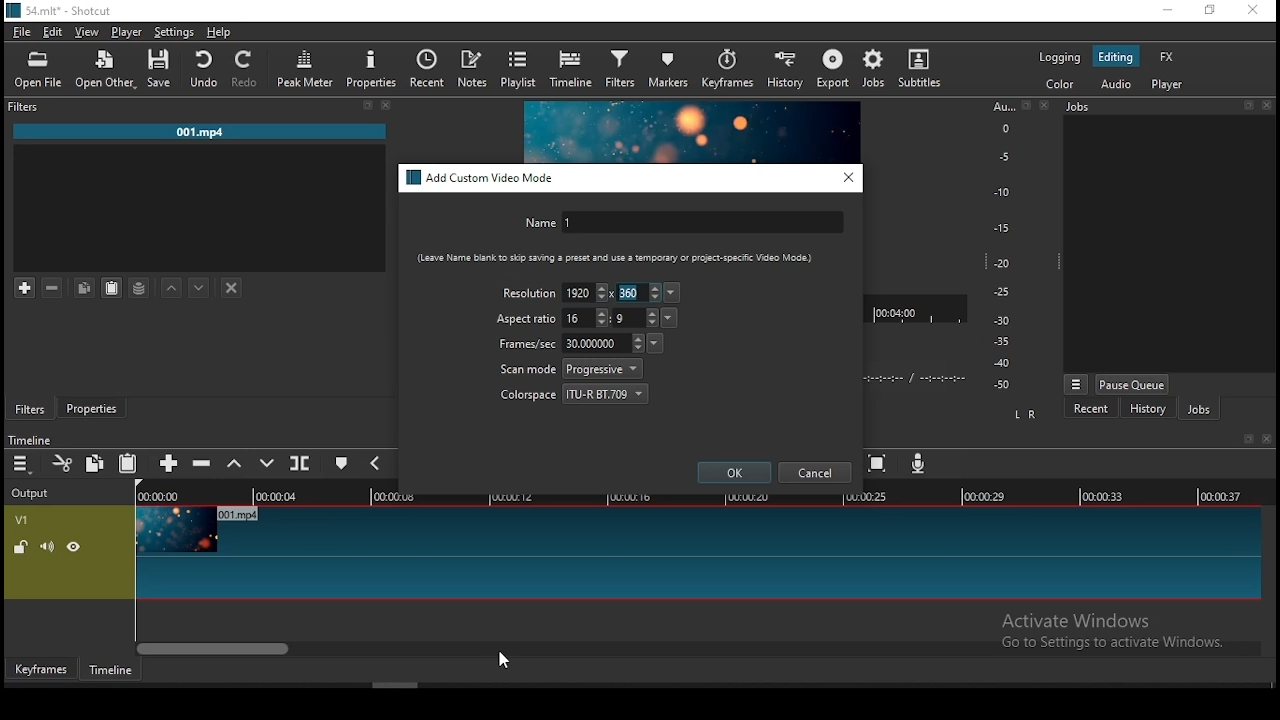 The height and width of the screenshot is (720, 1280). I want to click on history, so click(1147, 411).